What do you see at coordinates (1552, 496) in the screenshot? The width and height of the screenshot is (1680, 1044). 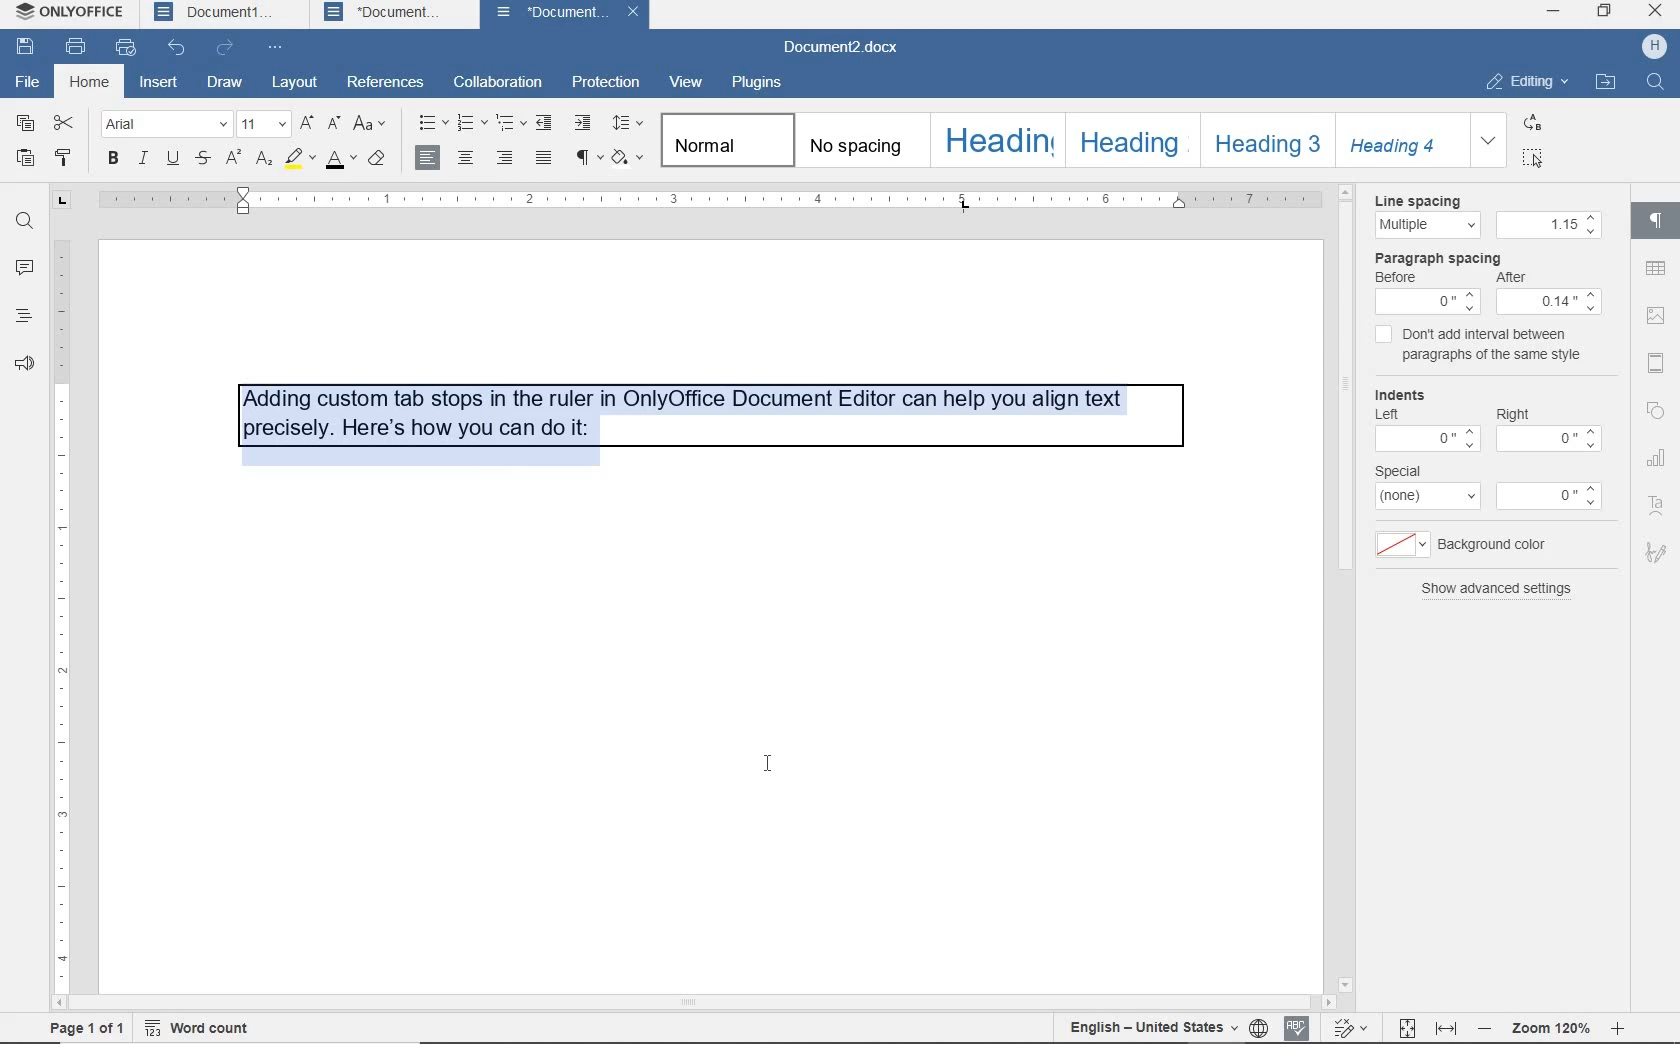 I see `menu` at bounding box center [1552, 496].